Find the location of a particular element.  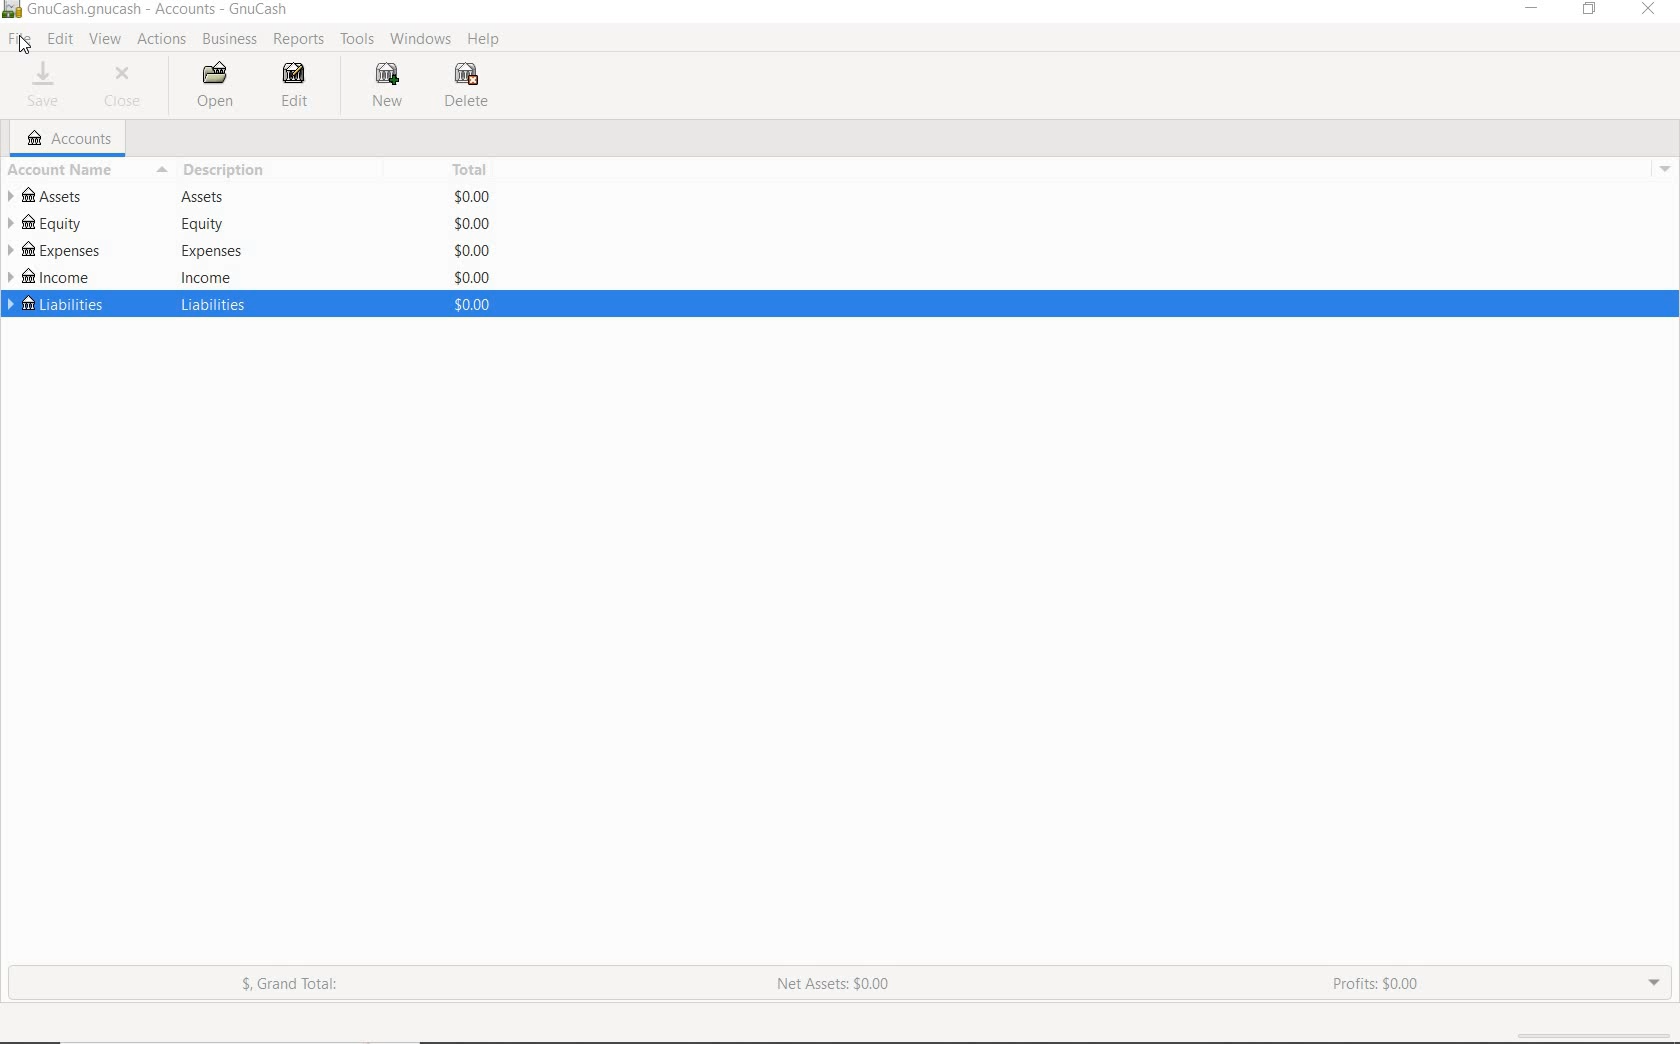

INCOME is located at coordinates (53, 277).